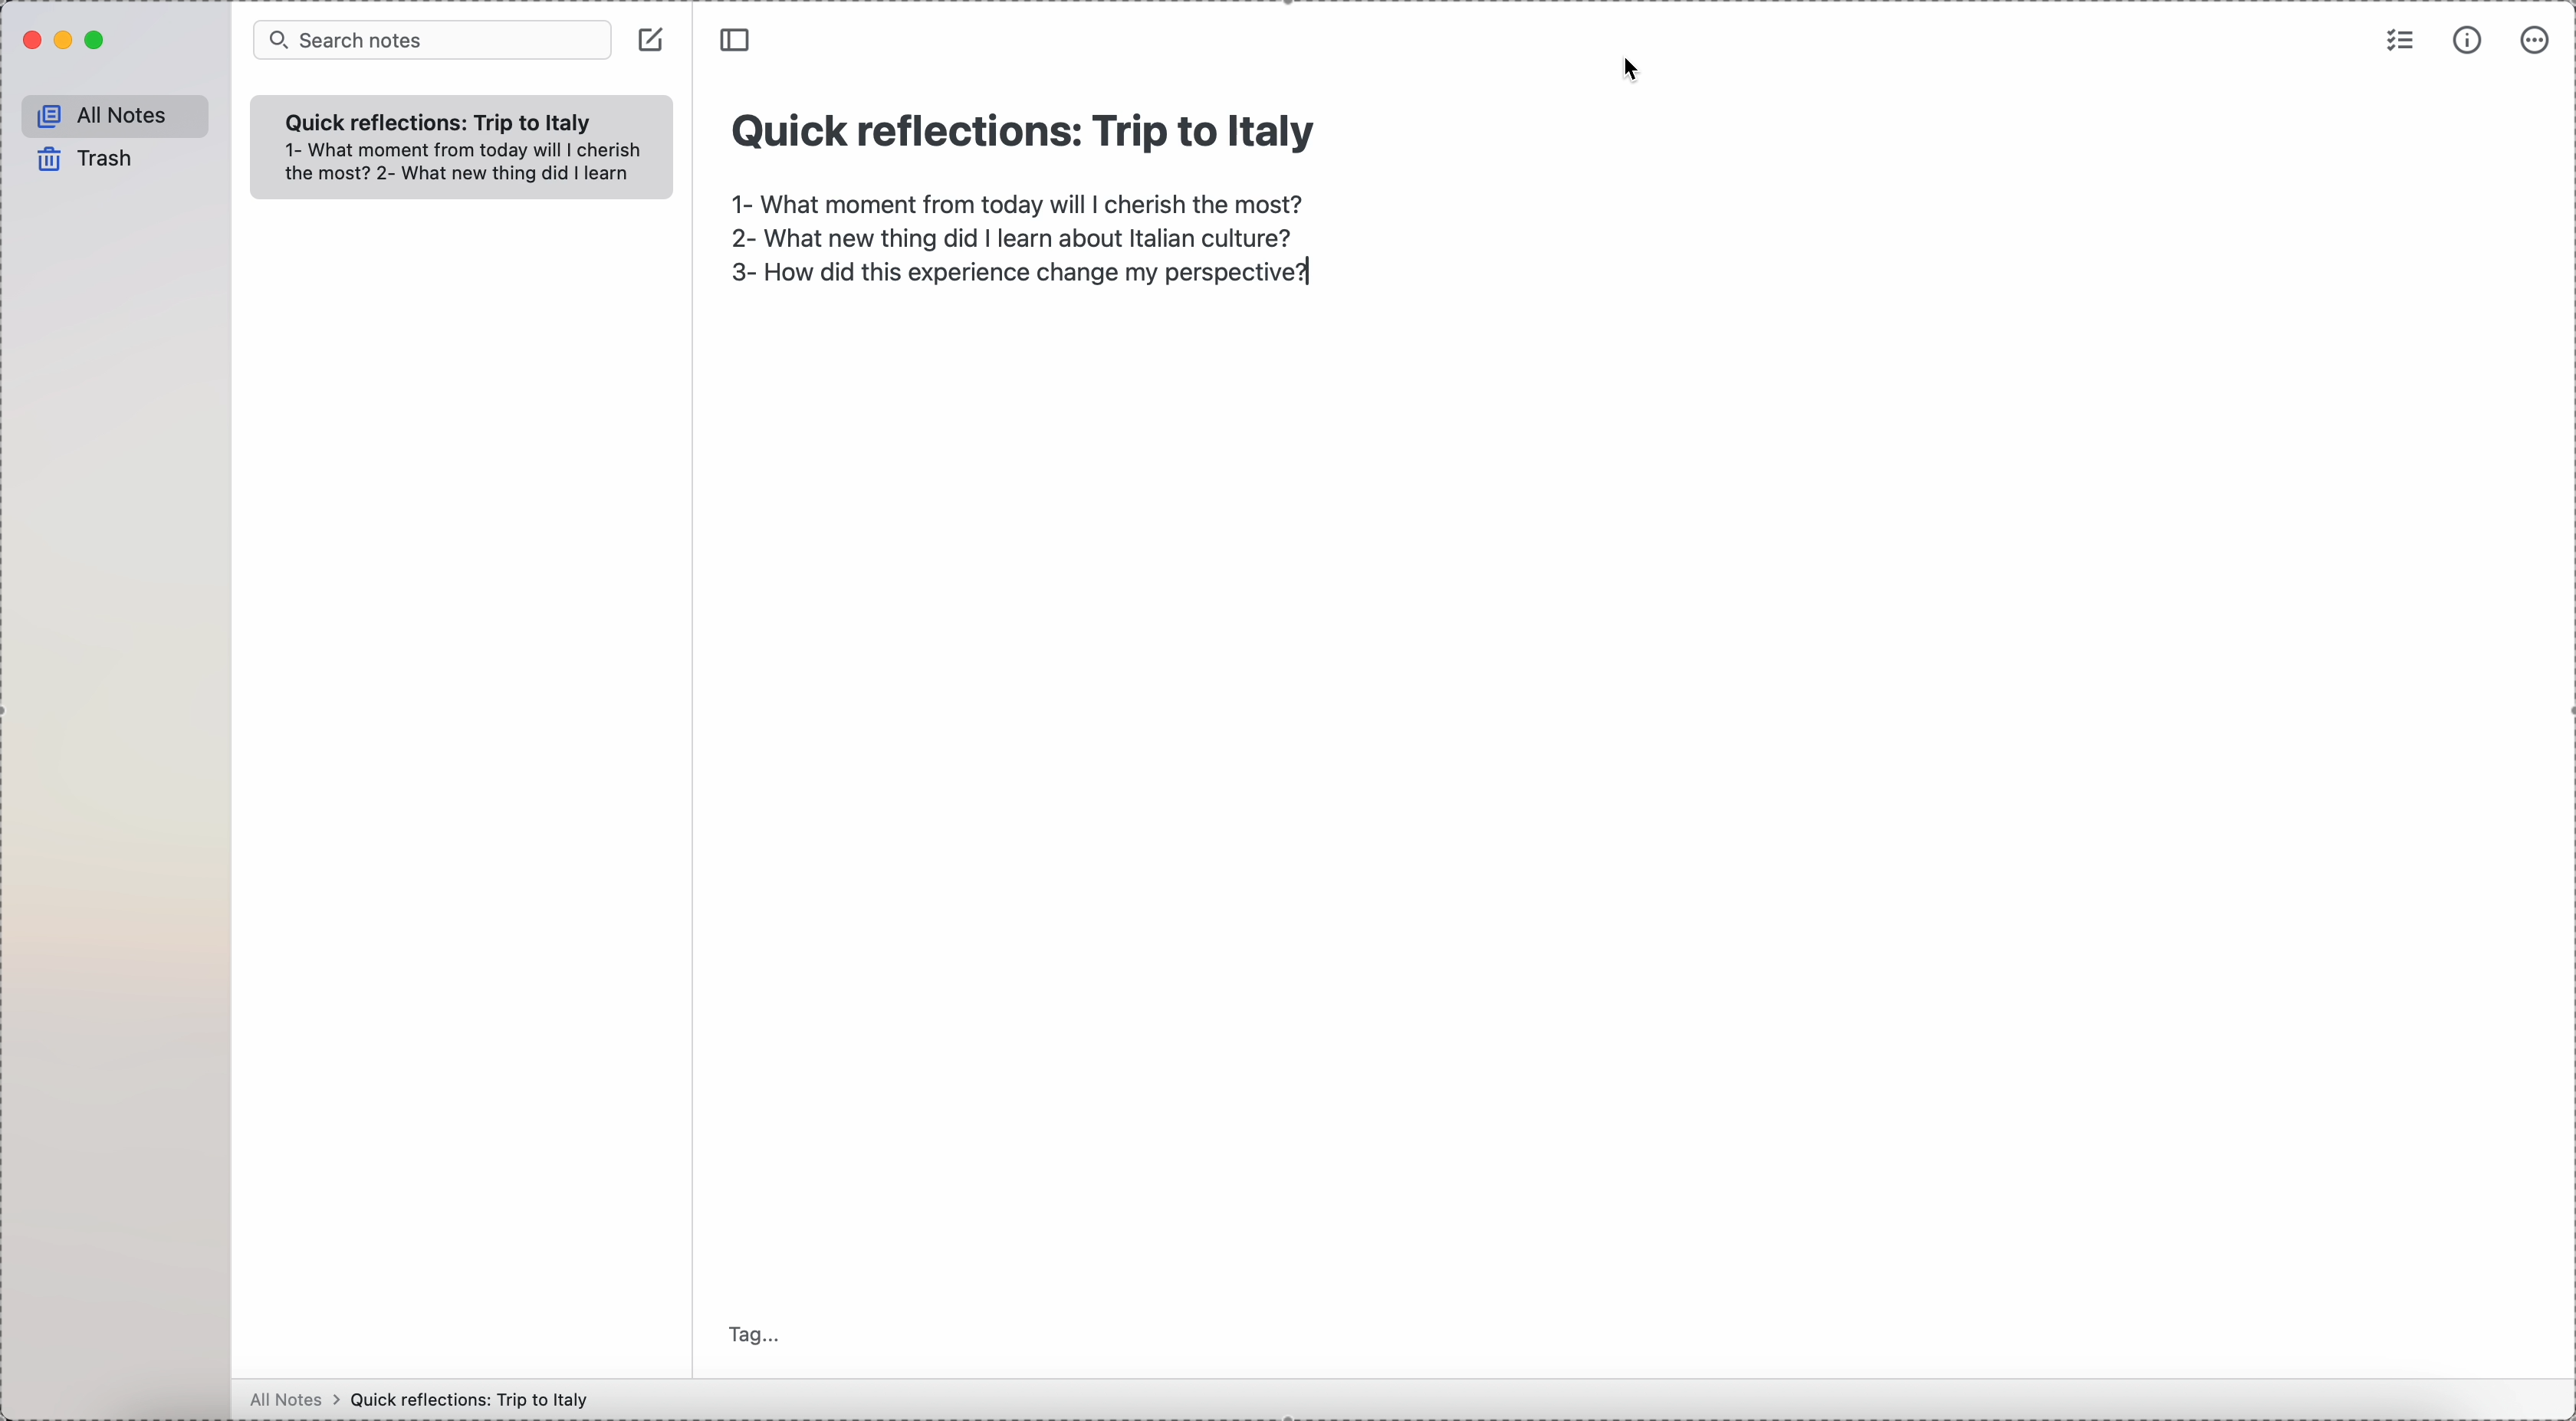  What do you see at coordinates (654, 41) in the screenshot?
I see `click on create note` at bounding box center [654, 41].